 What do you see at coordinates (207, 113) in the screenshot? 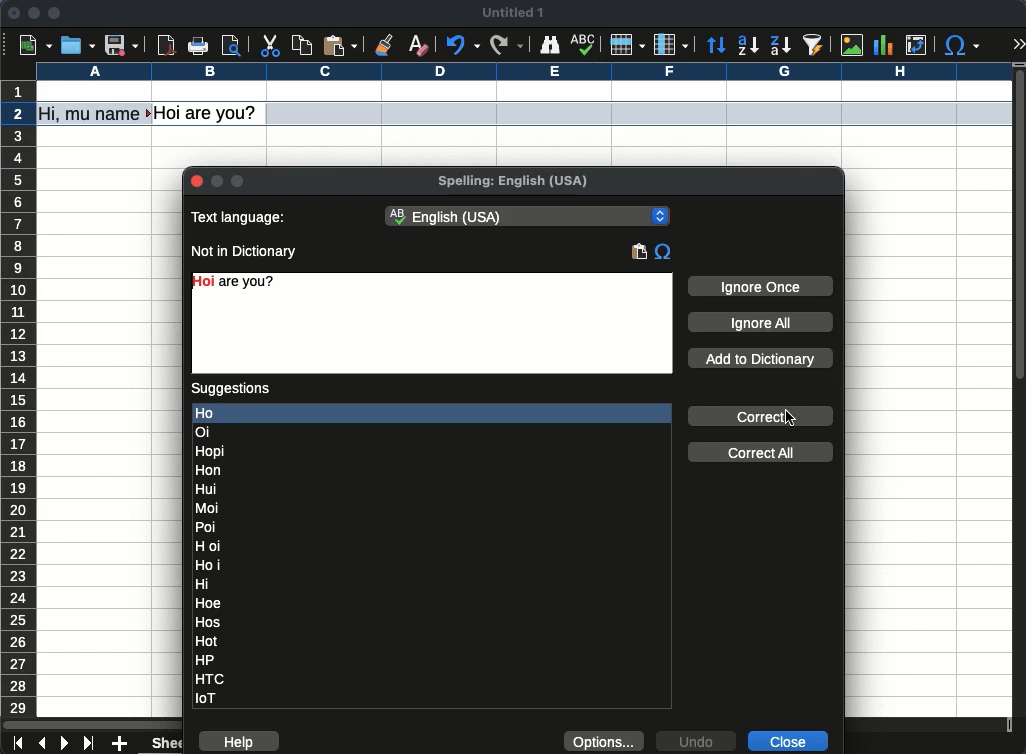
I see `Hoi are you?` at bounding box center [207, 113].